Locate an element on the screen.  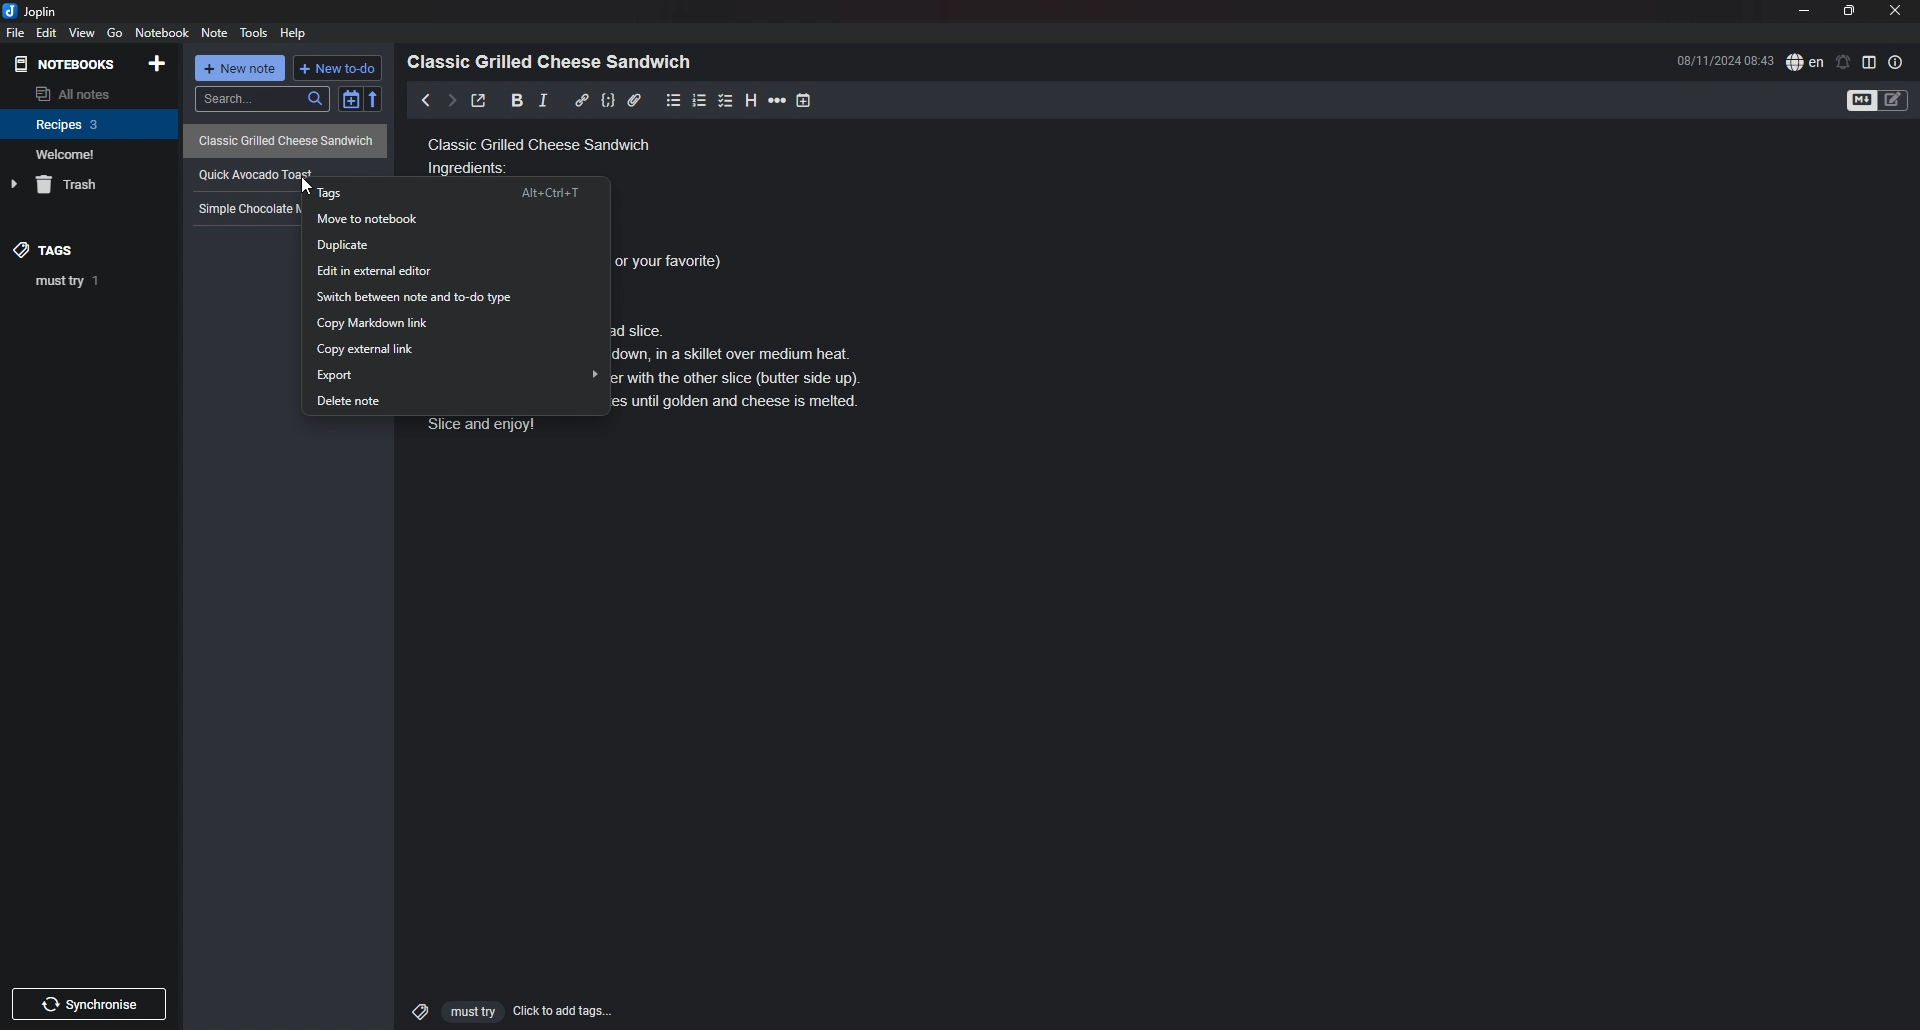
cursor is located at coordinates (313, 189).